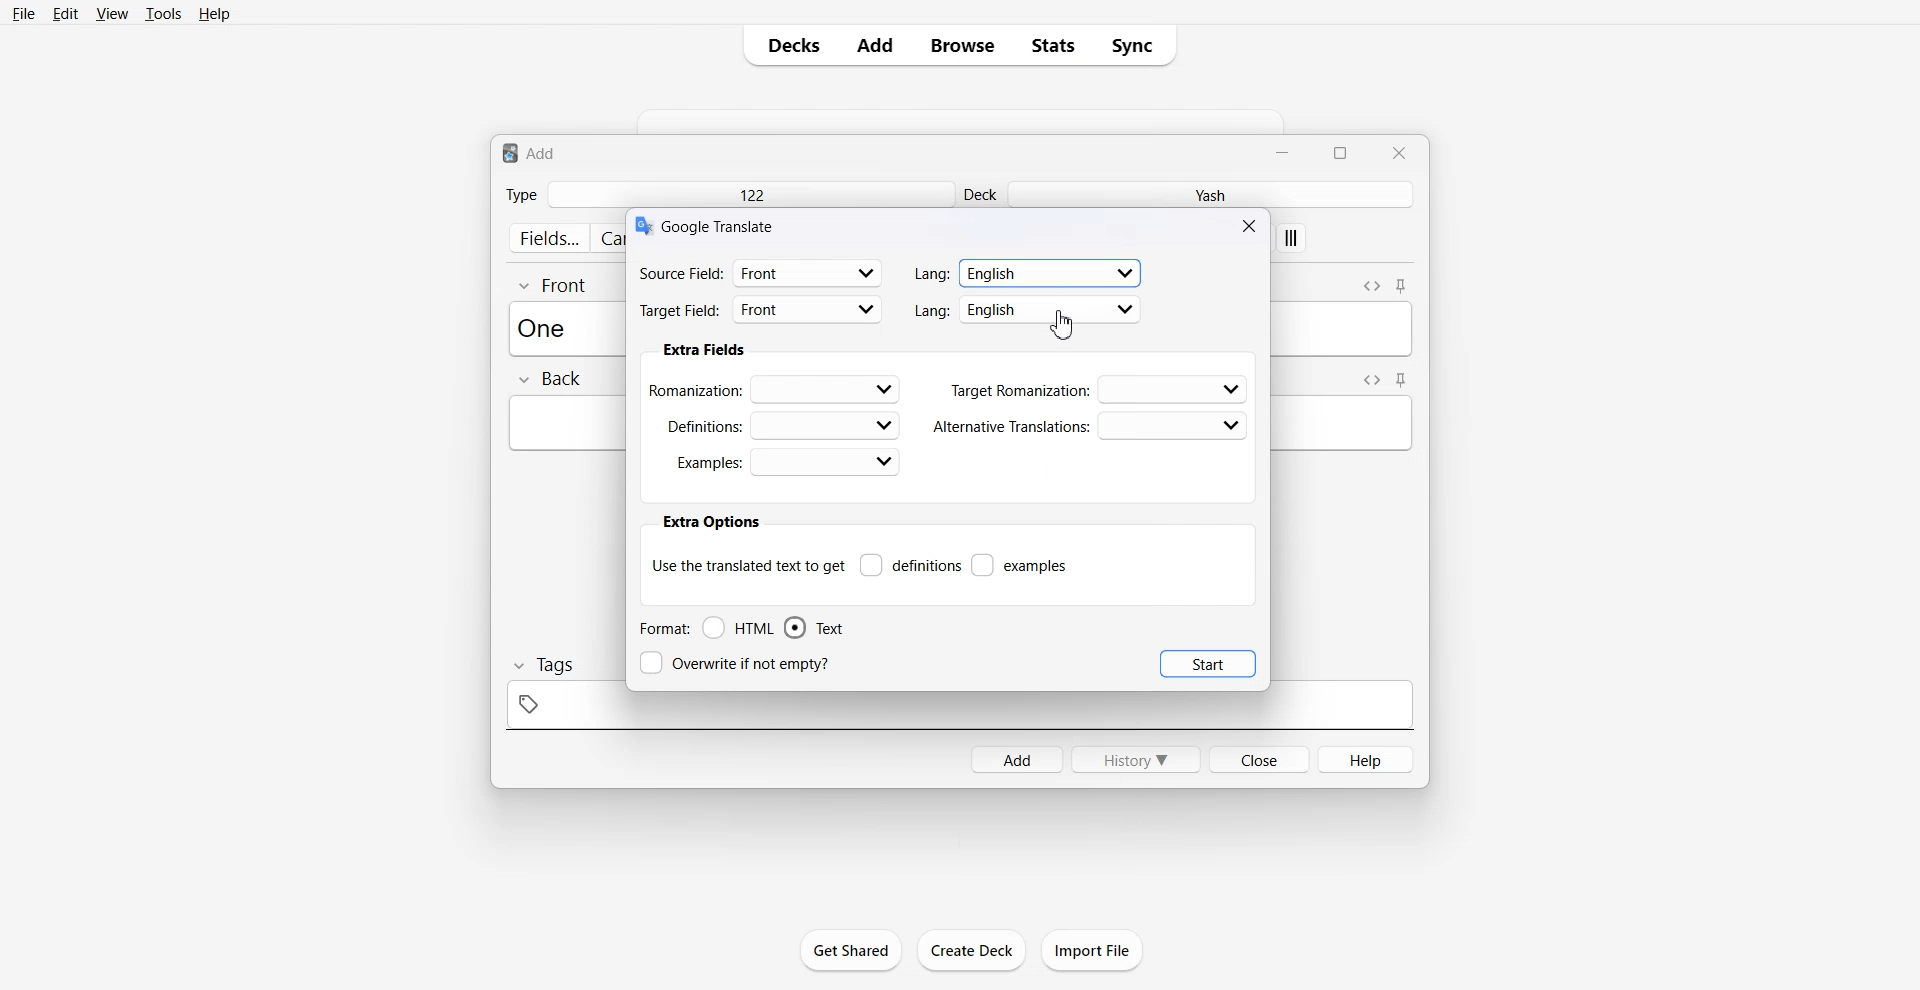  I want to click on Help, so click(1367, 759).